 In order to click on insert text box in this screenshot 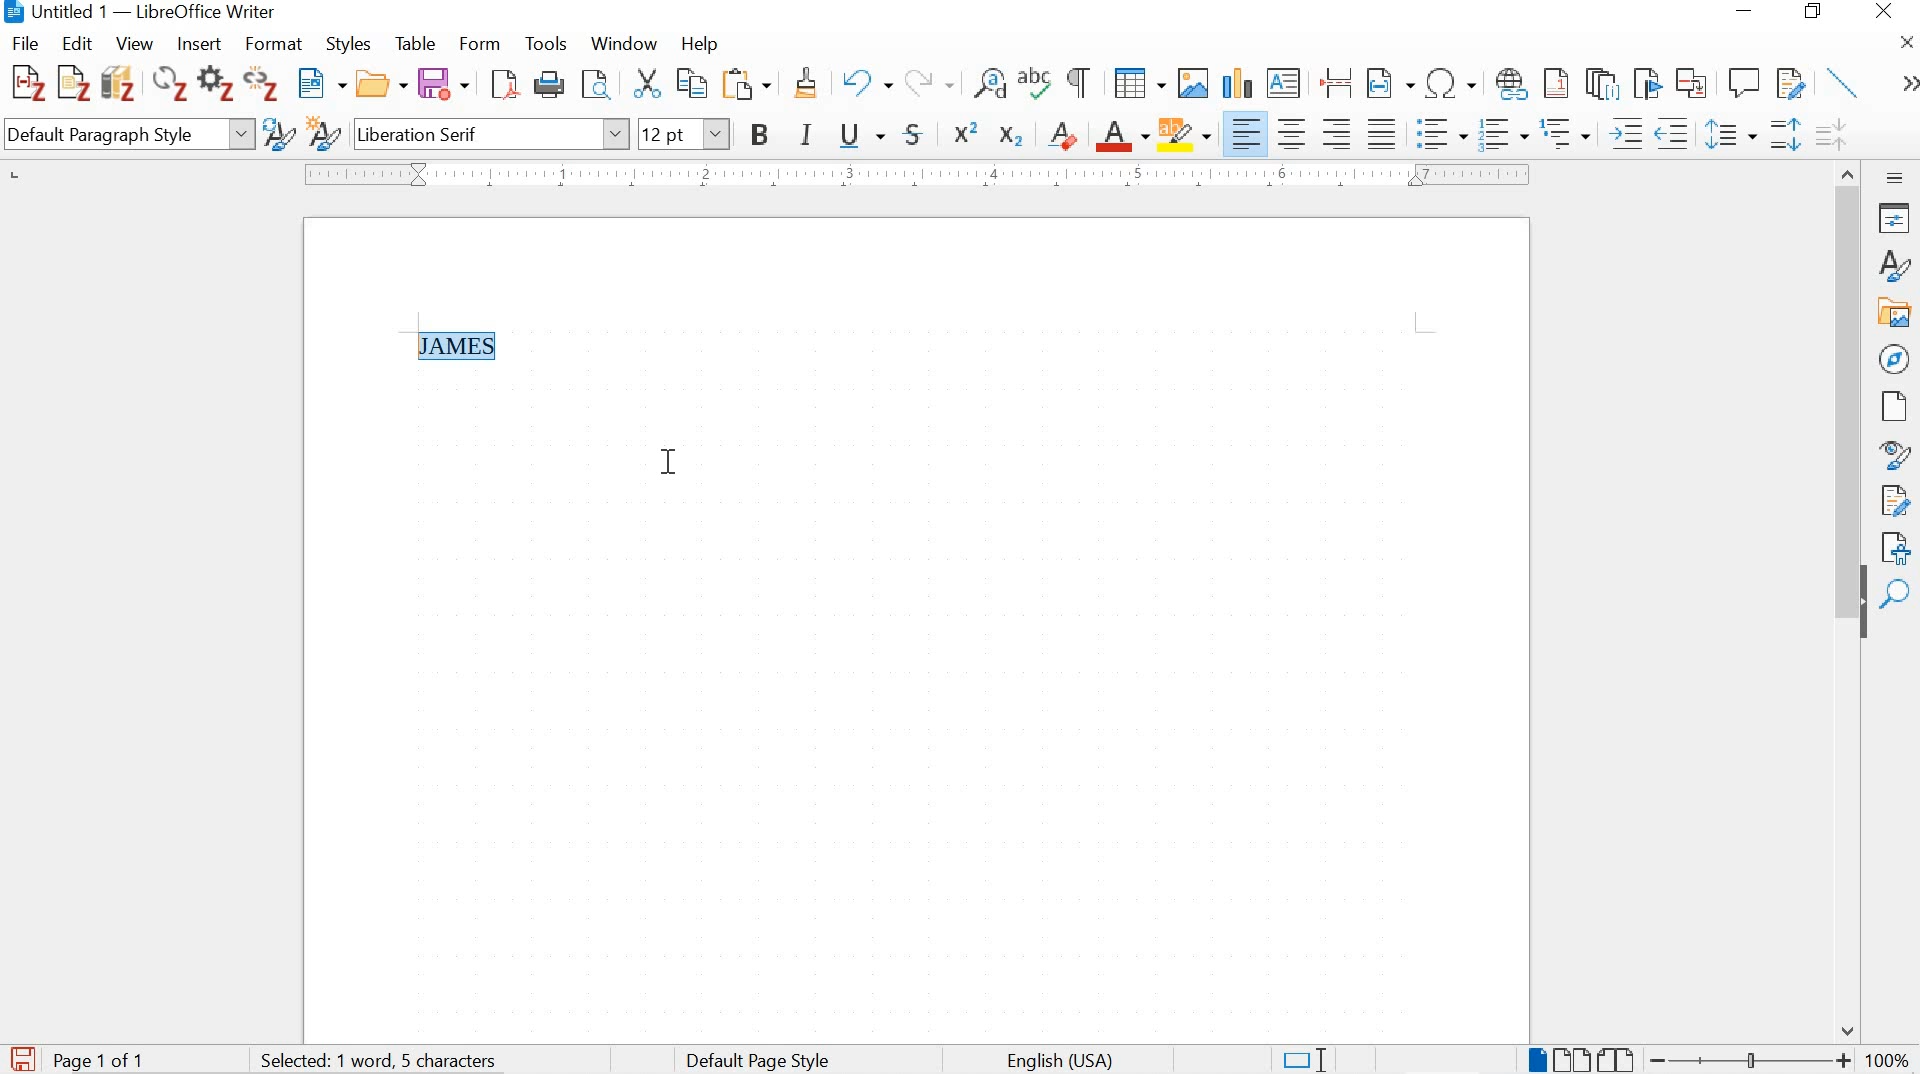, I will do `click(1284, 84)`.